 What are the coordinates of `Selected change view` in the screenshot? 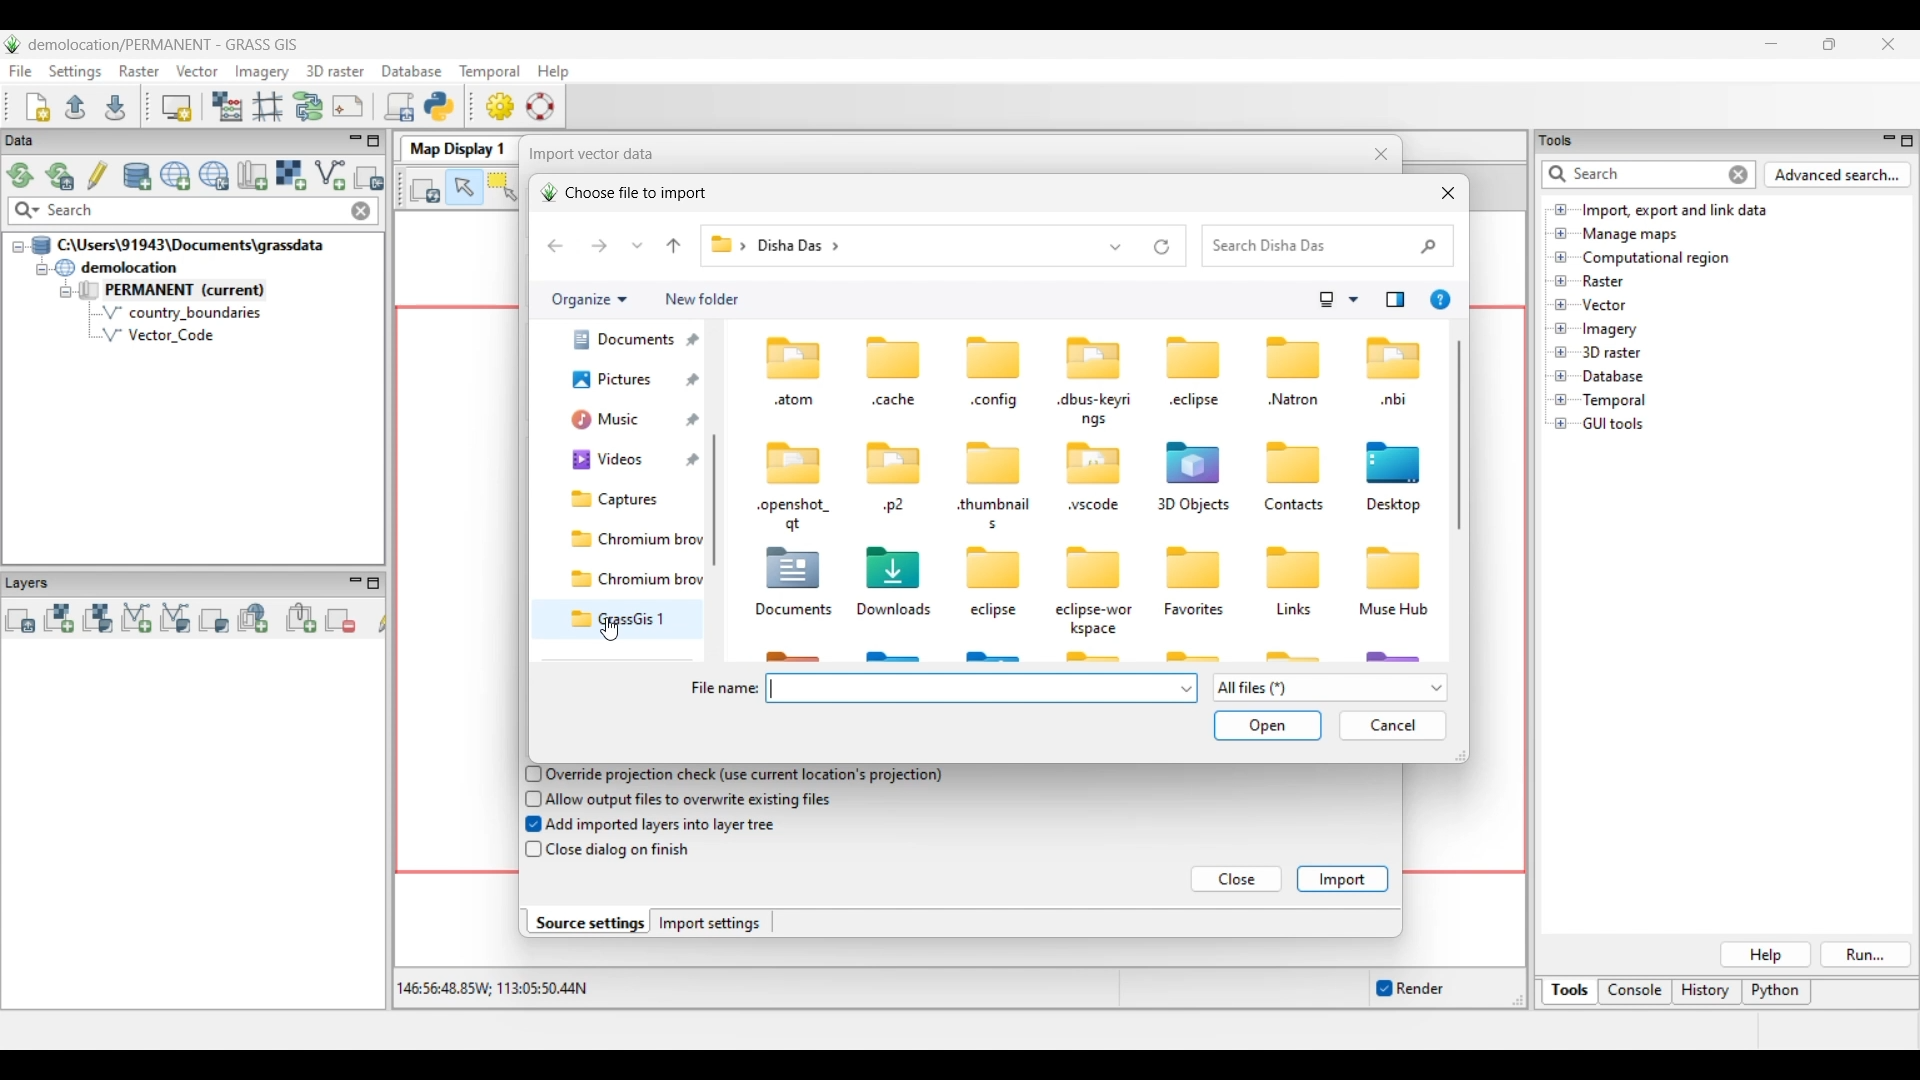 It's located at (1327, 300).